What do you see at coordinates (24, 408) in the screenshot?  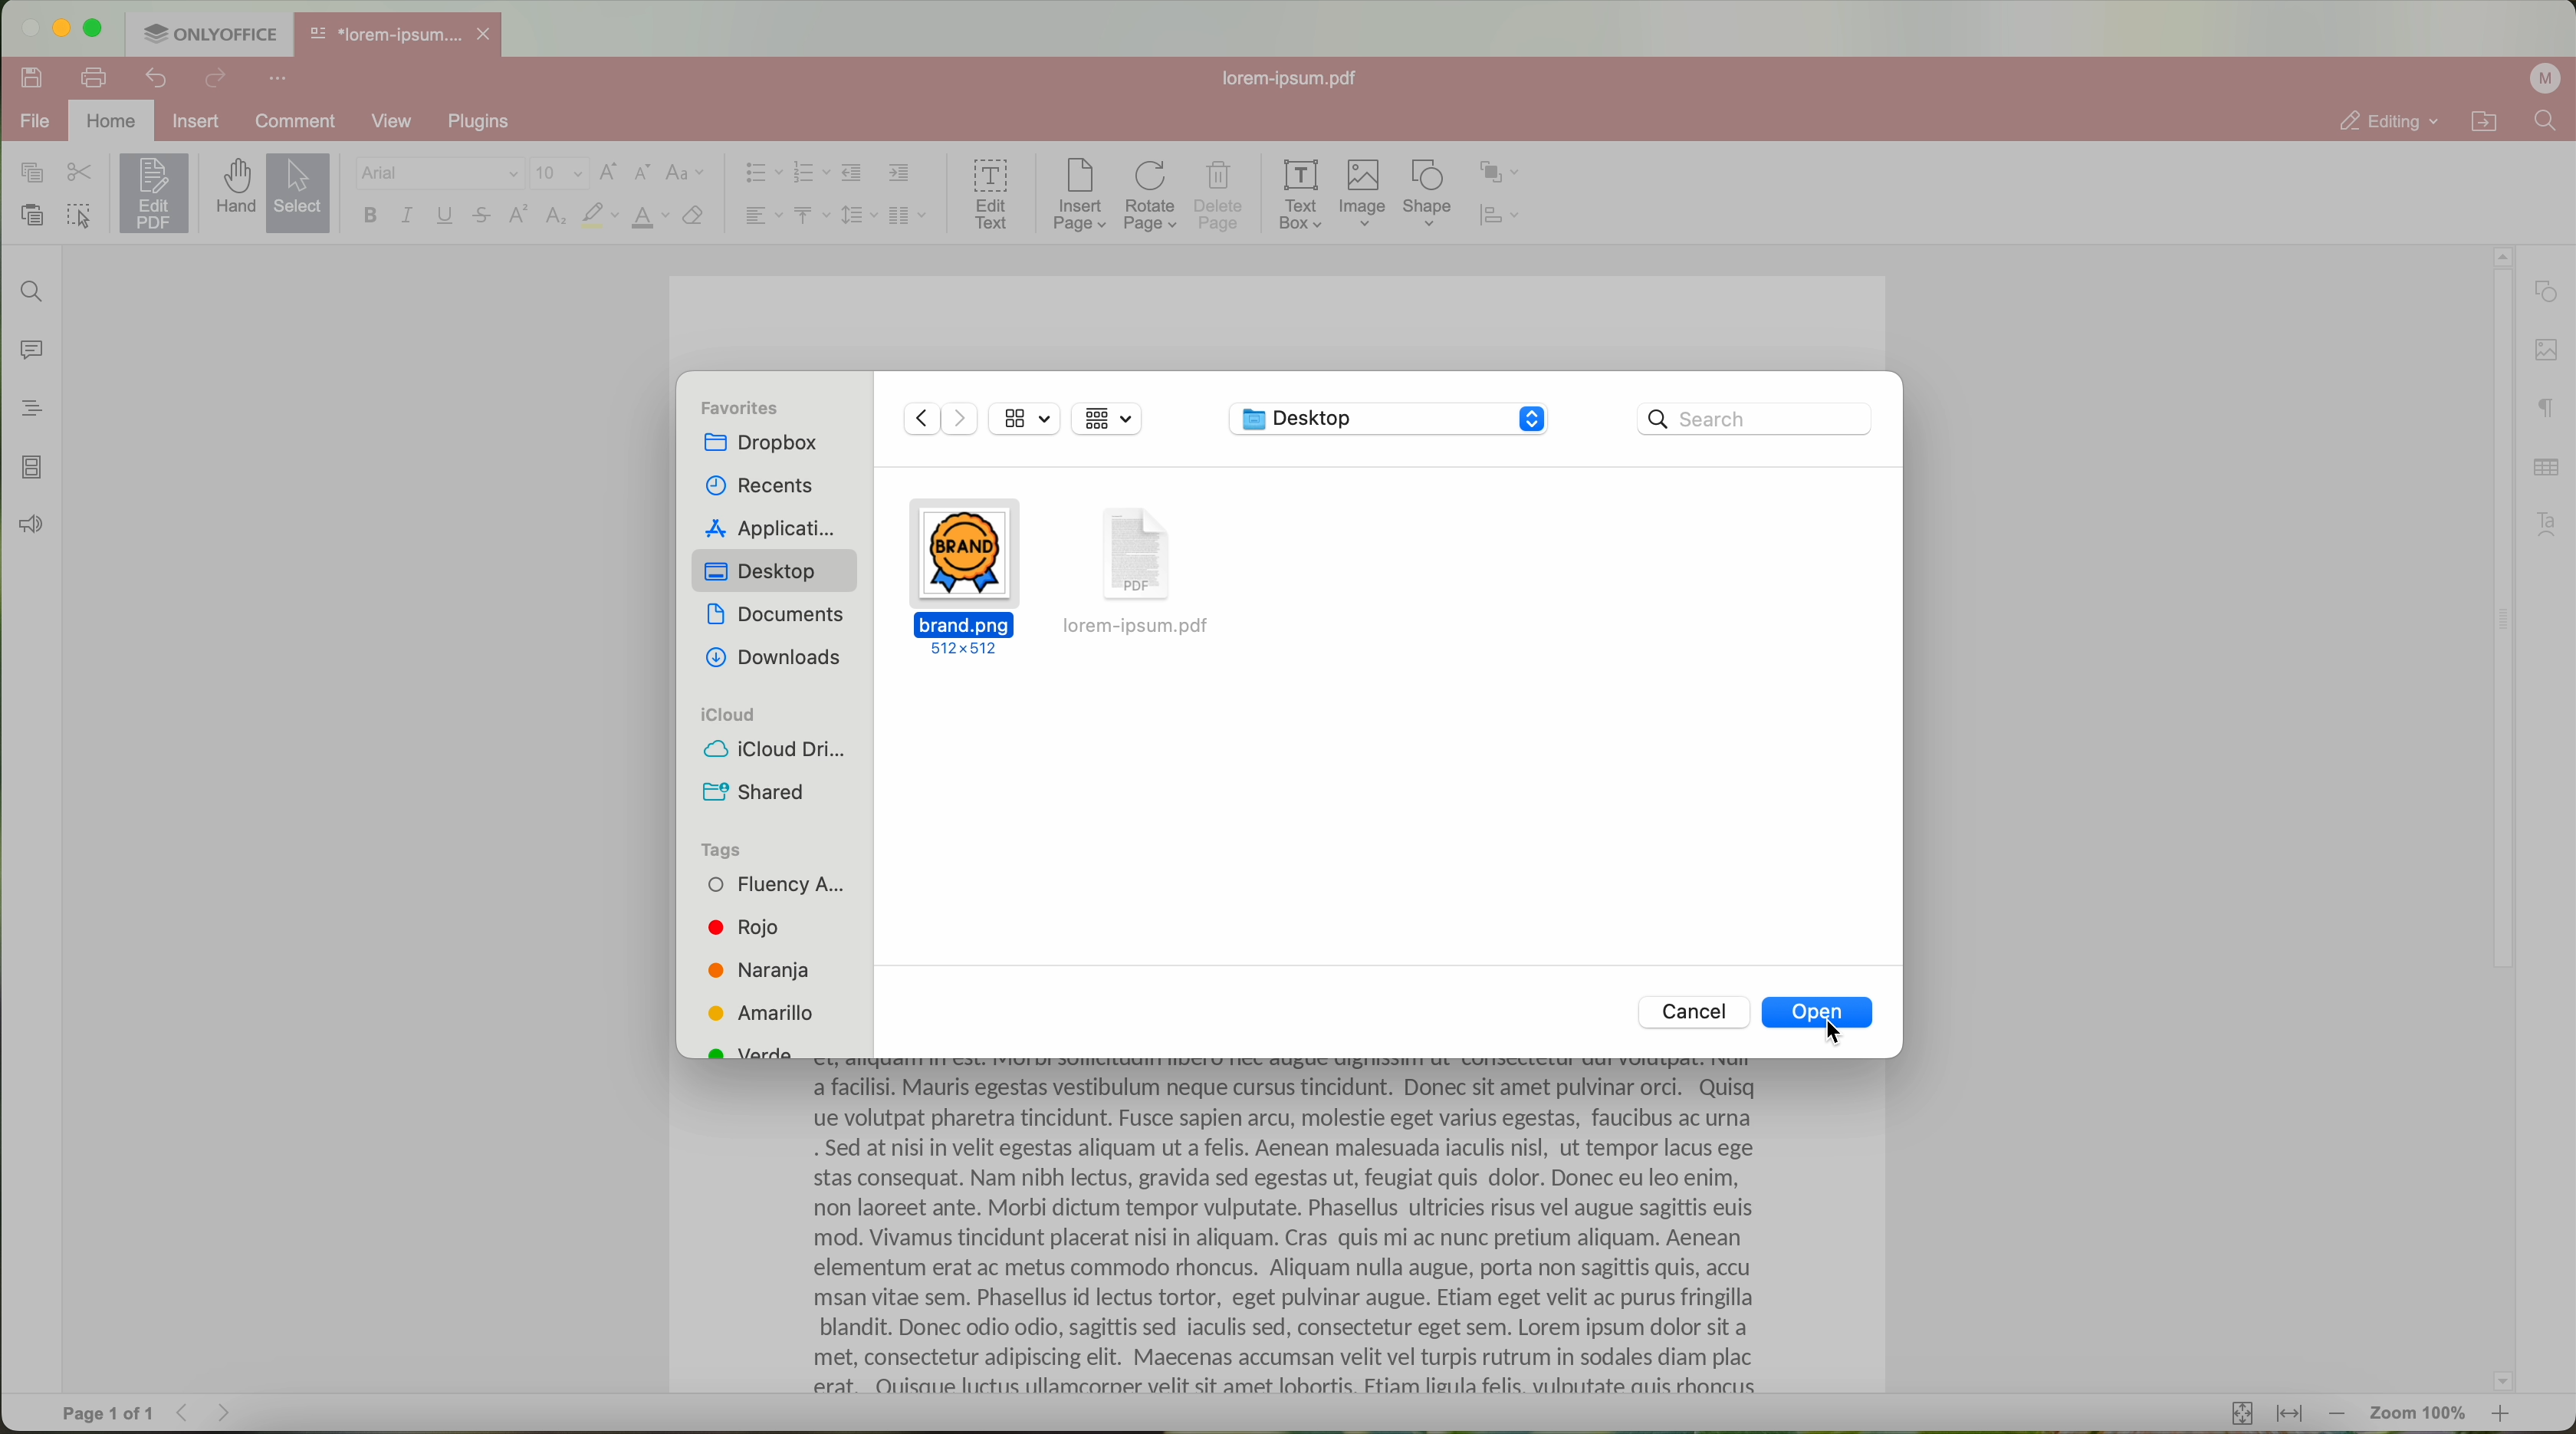 I see `headings` at bounding box center [24, 408].